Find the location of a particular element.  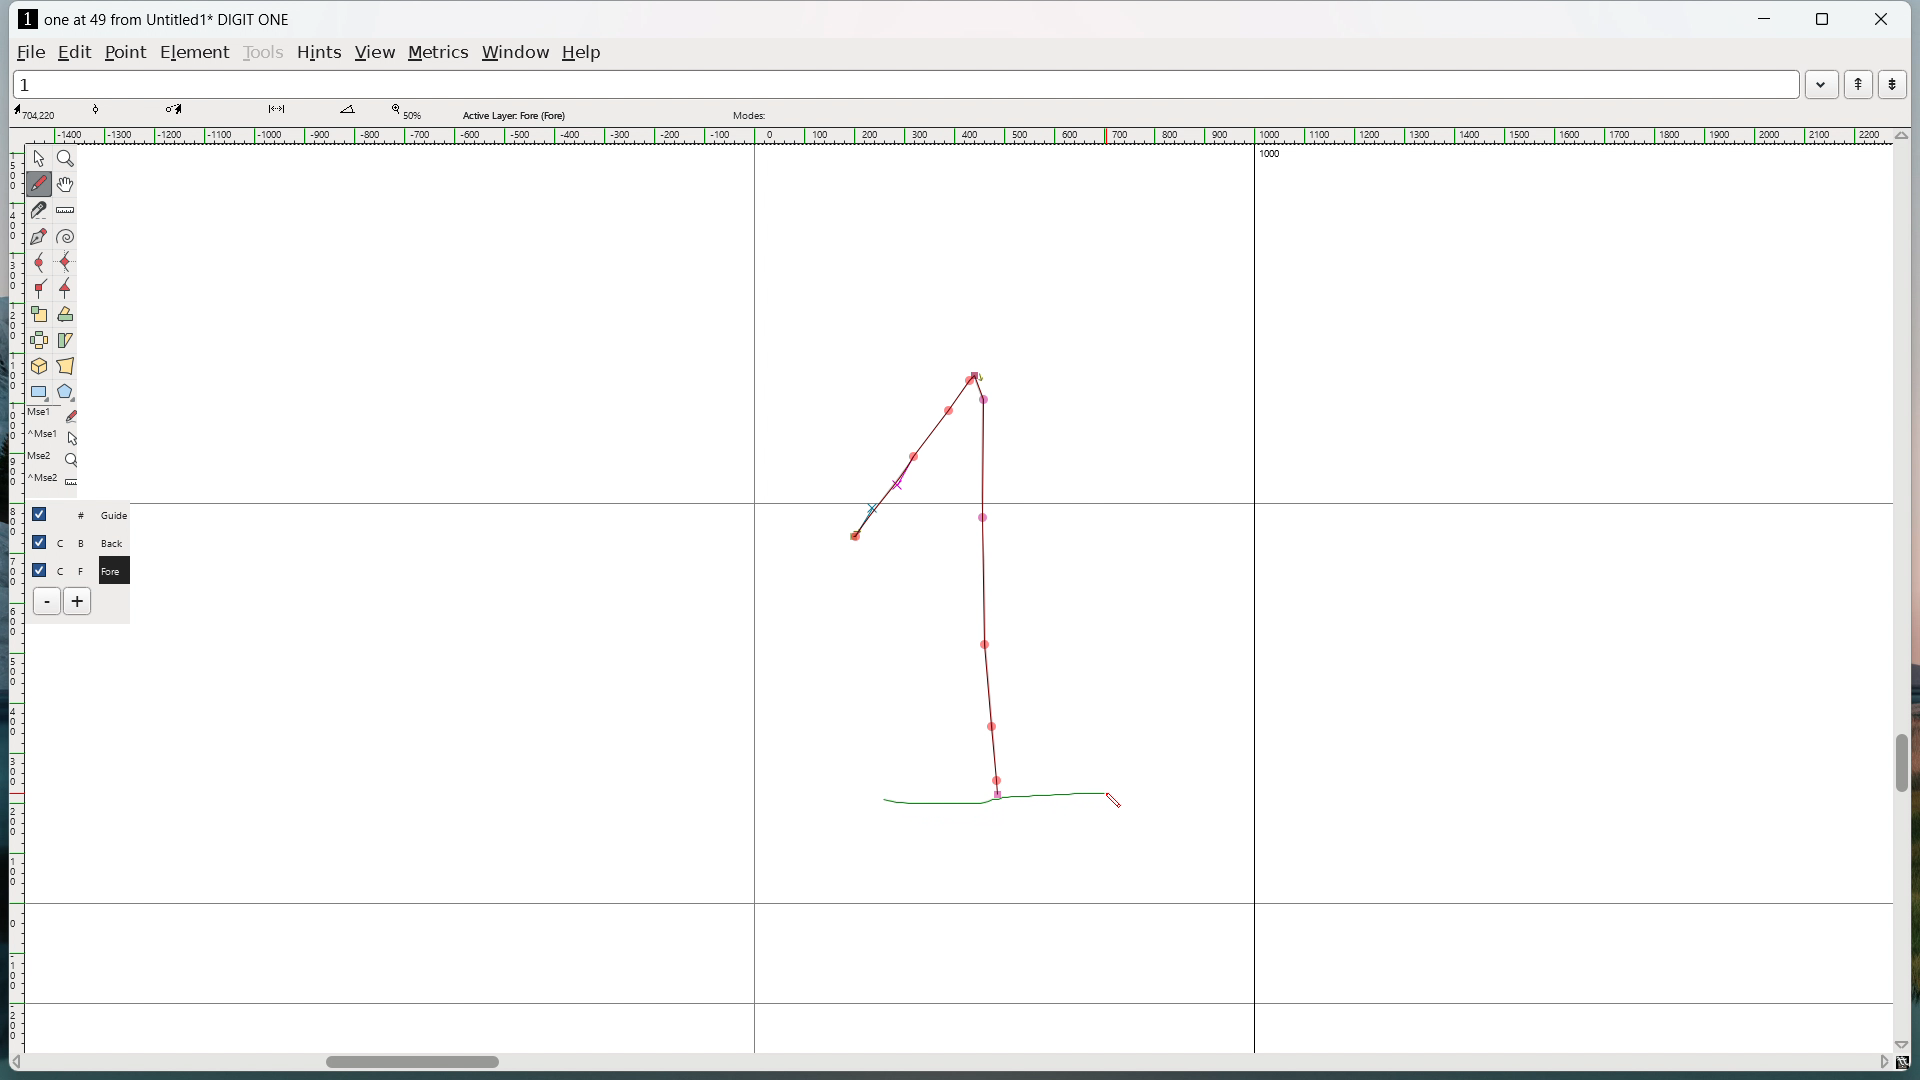

coordinate of destination is located at coordinates (193, 112).